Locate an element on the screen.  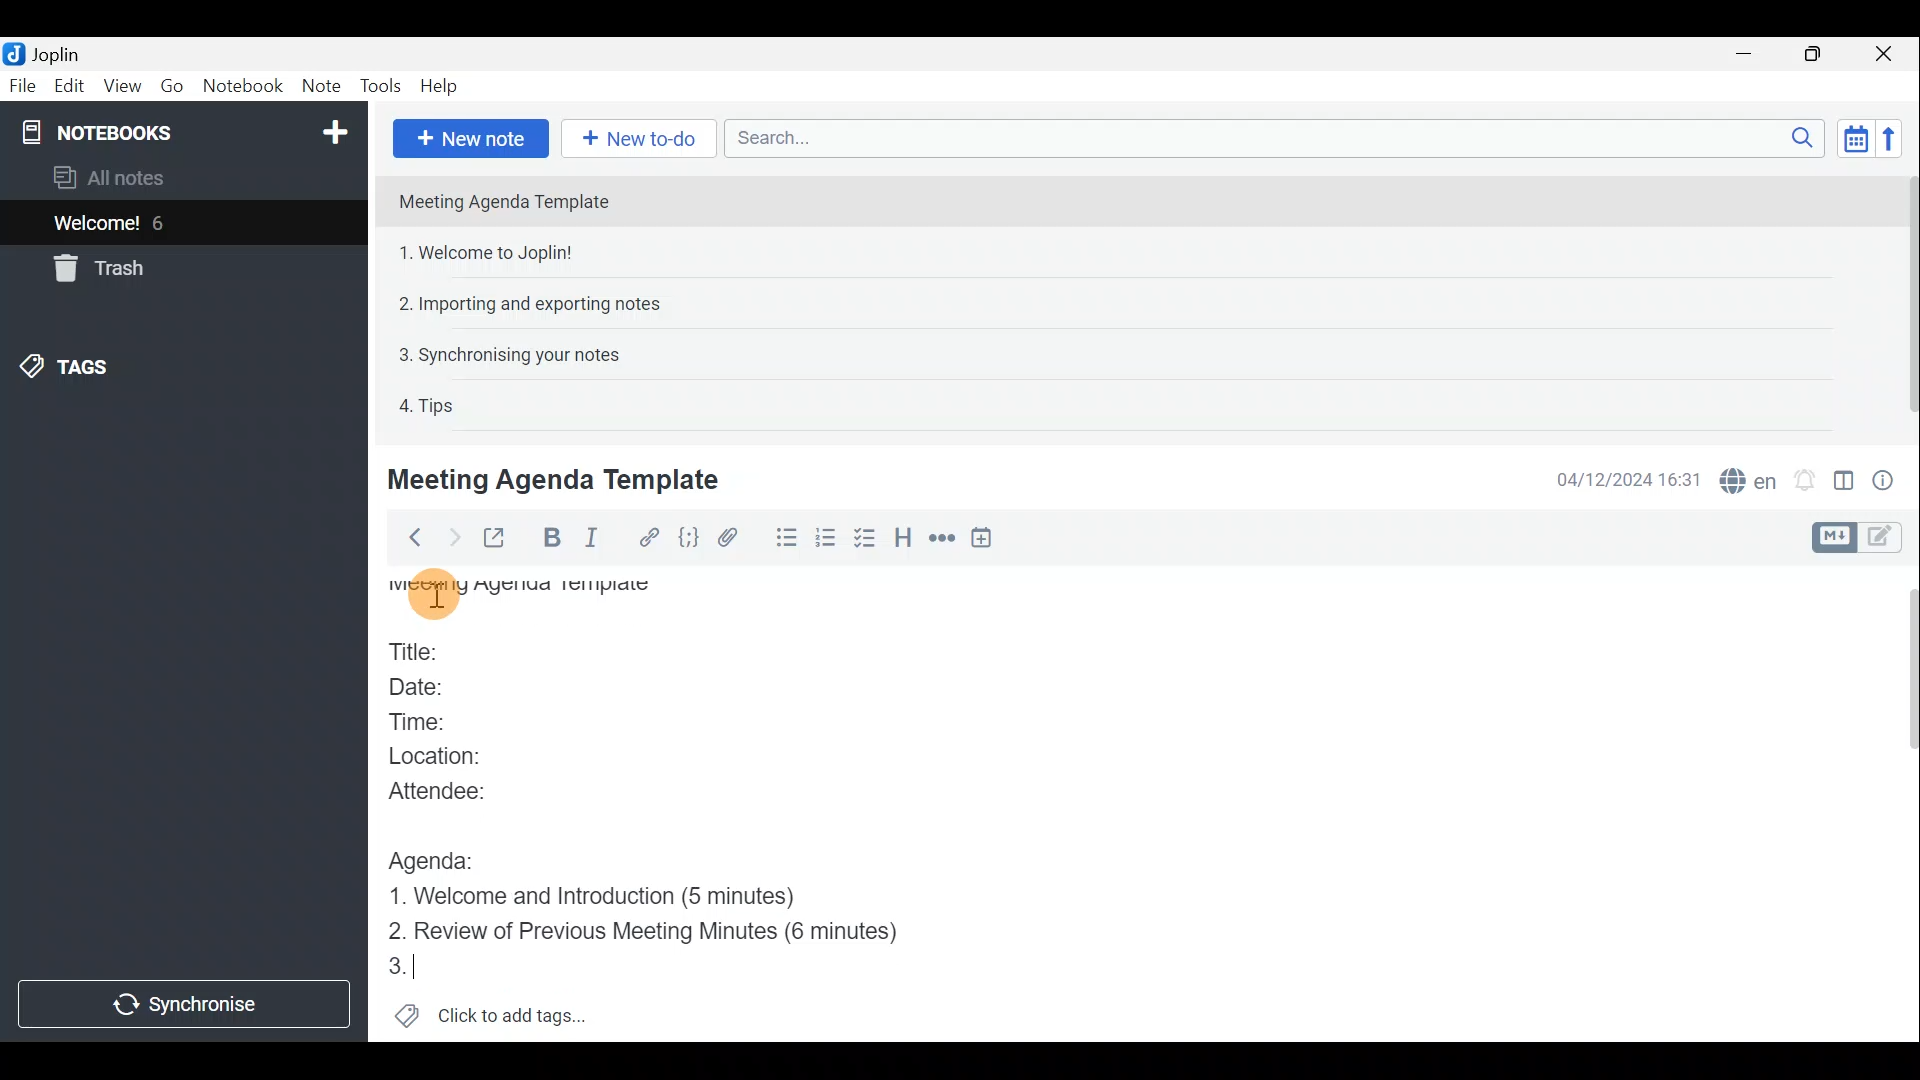
Tools is located at coordinates (379, 84).